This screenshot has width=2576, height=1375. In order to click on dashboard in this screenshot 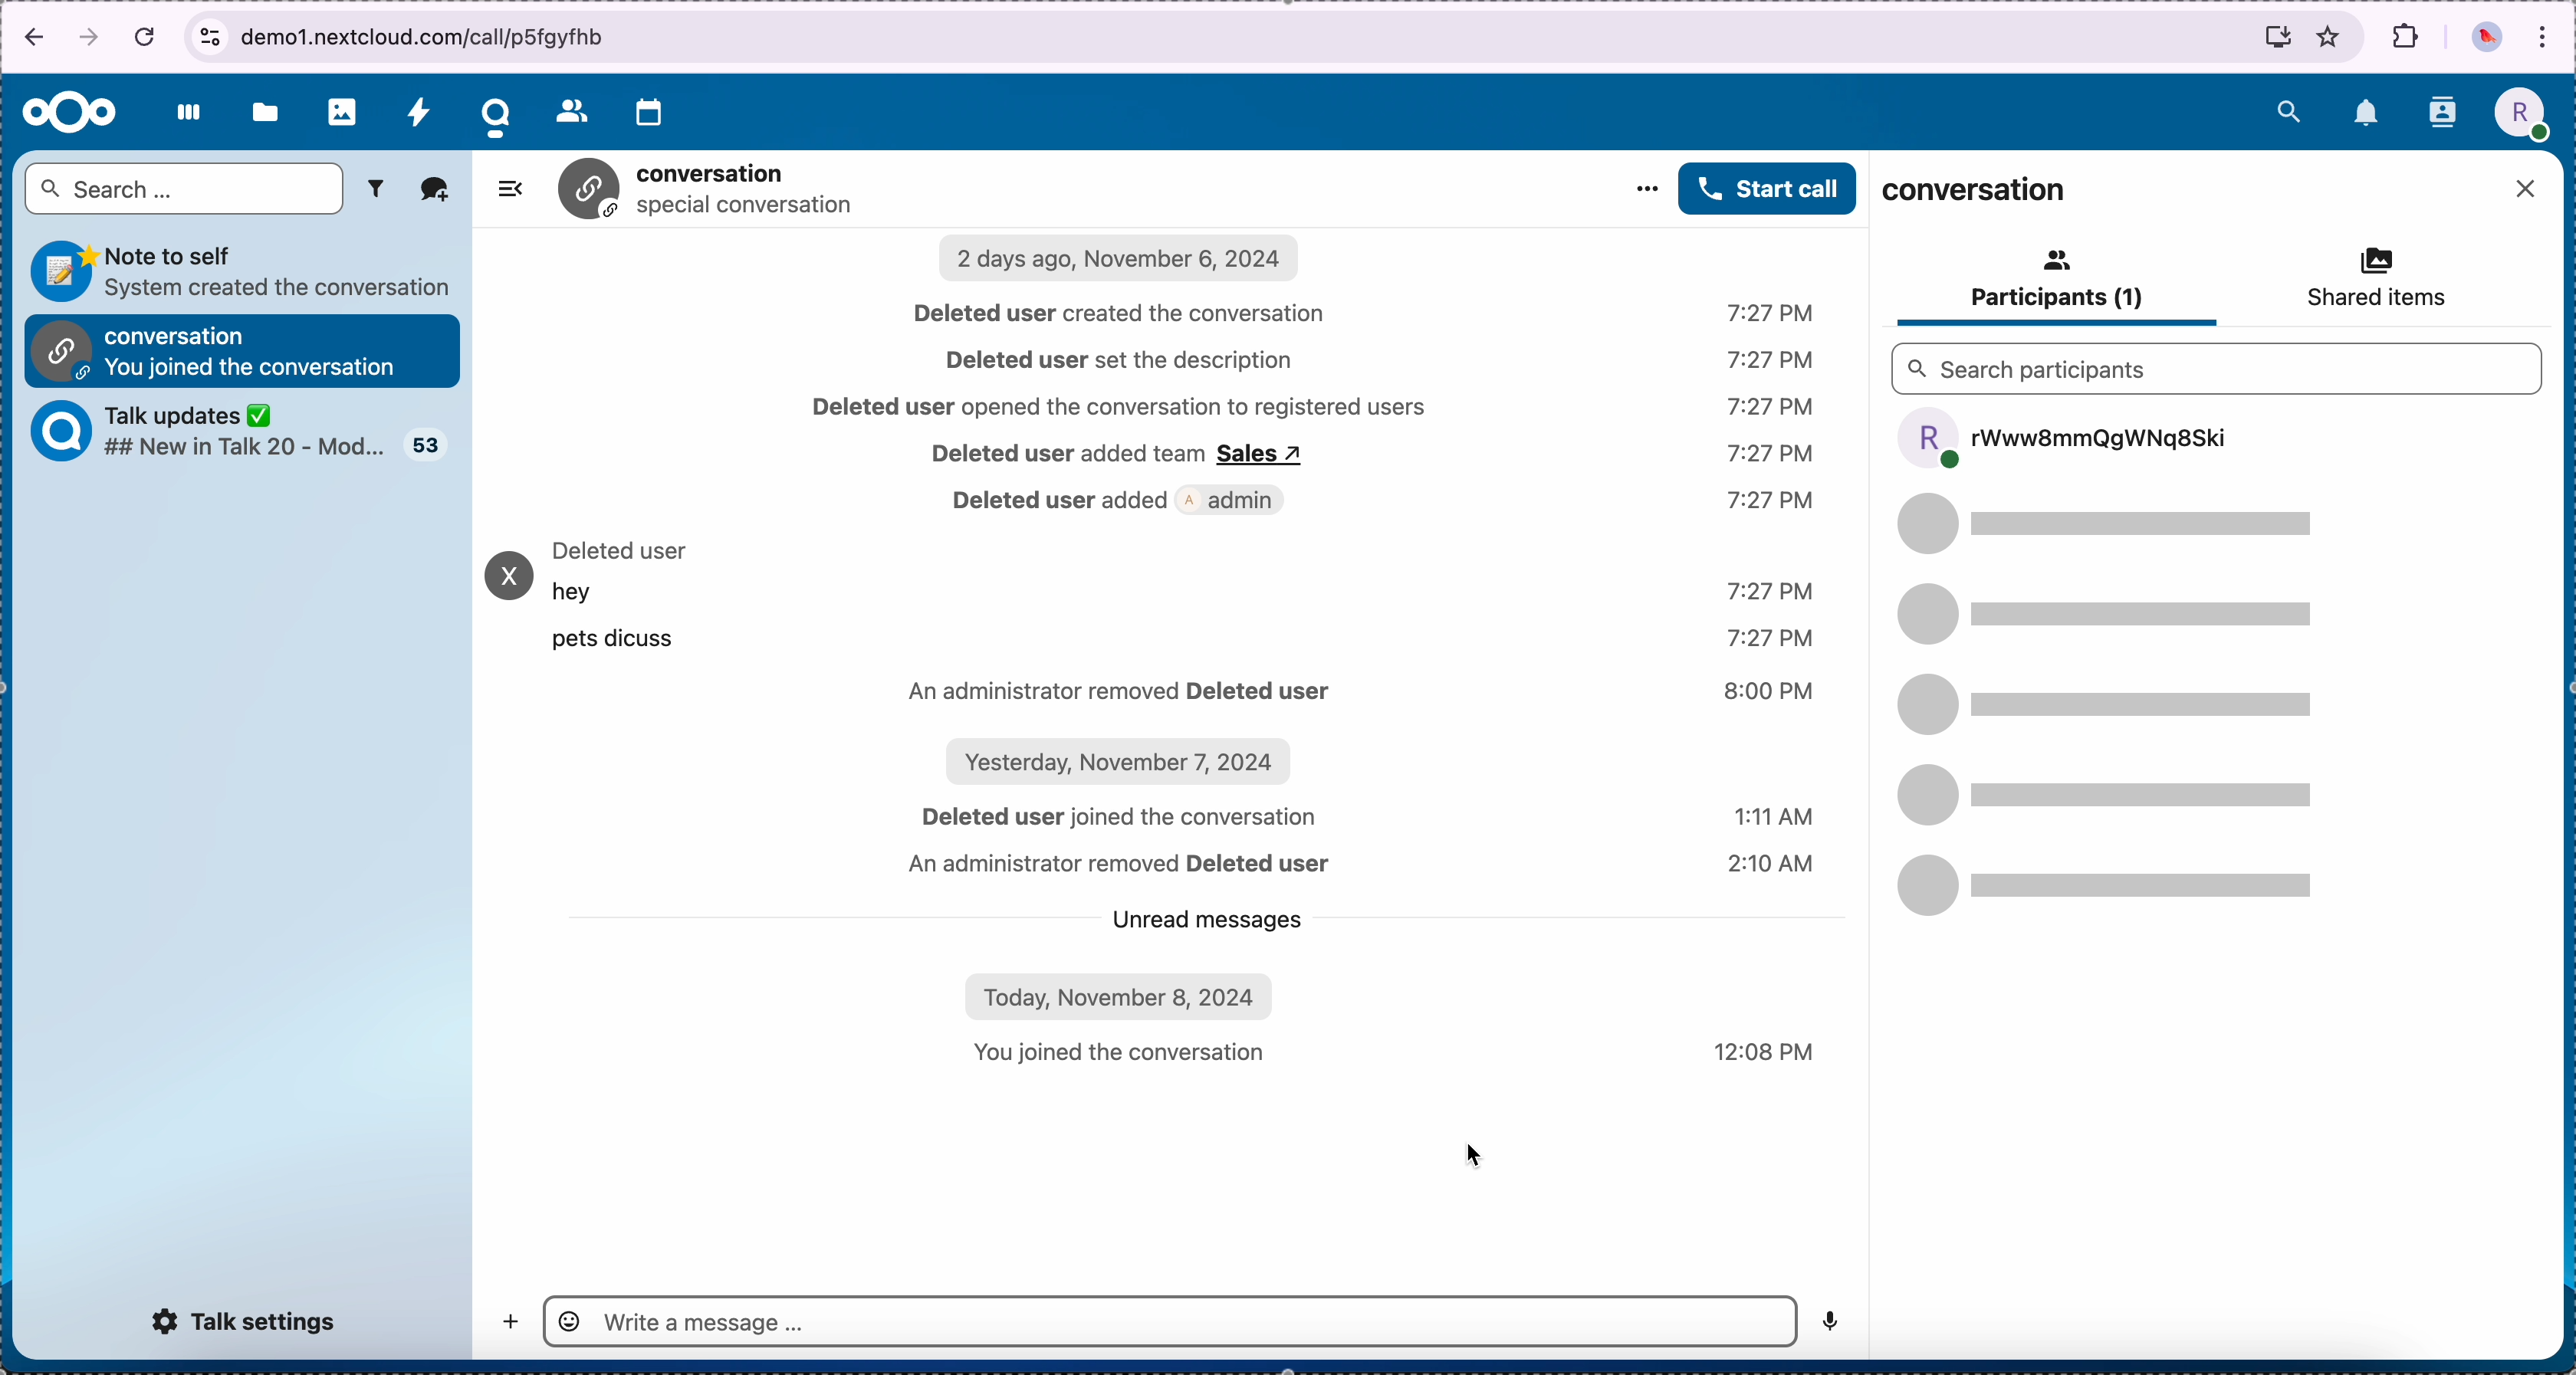, I will do `click(187, 114)`.